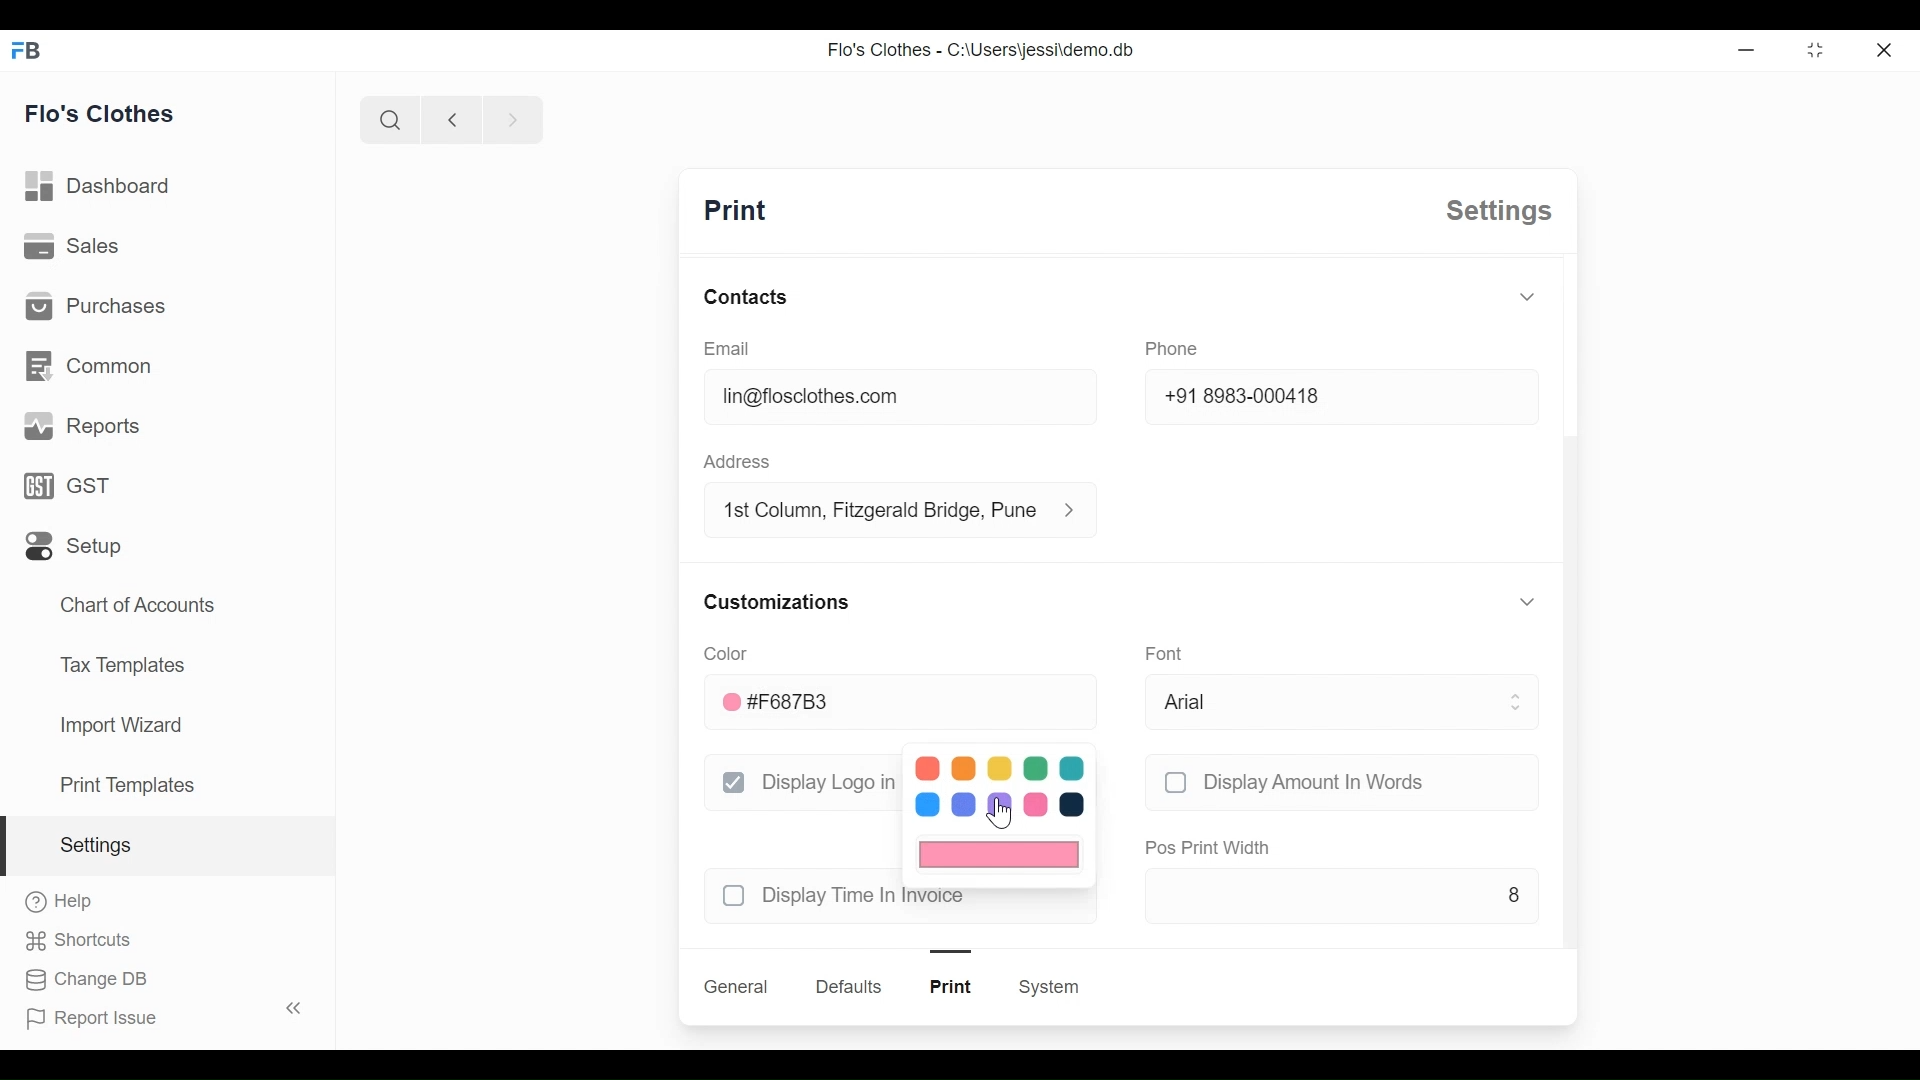 This screenshot has height=1080, width=1920. I want to click on arial, so click(1342, 702).